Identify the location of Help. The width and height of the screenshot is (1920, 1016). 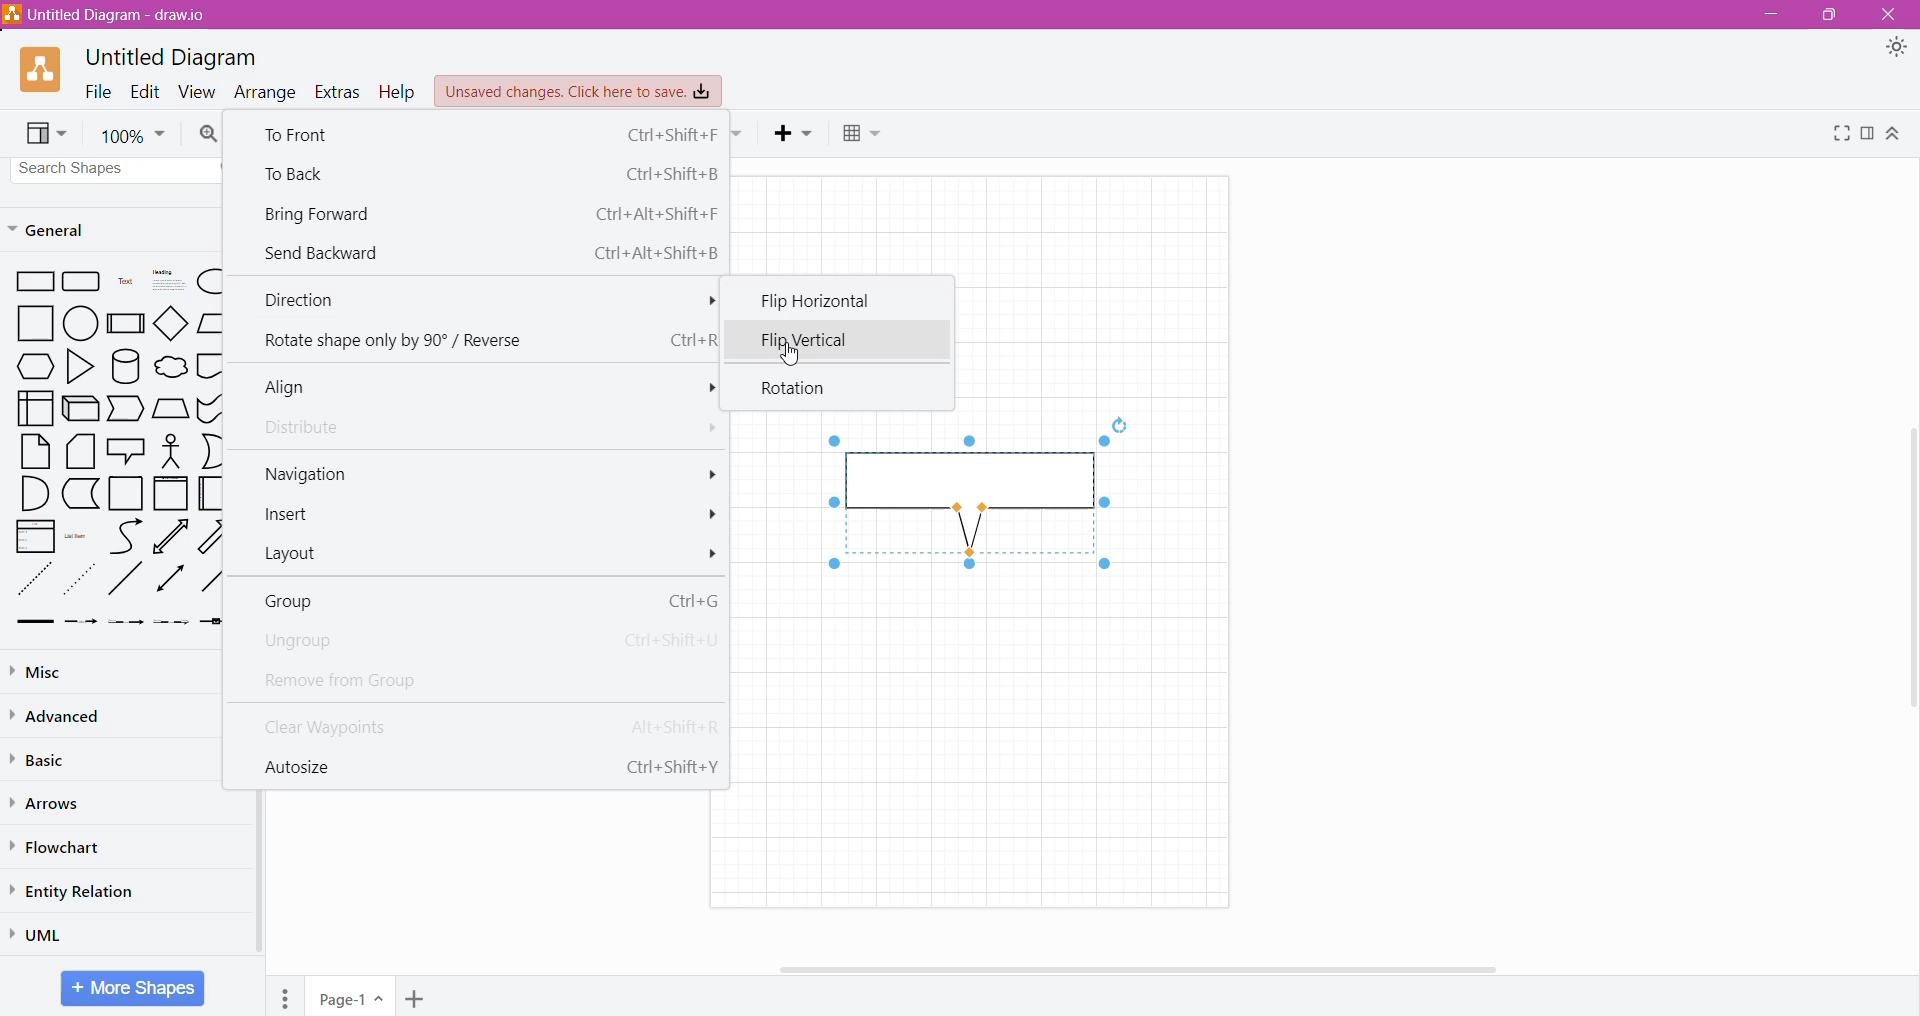
(398, 92).